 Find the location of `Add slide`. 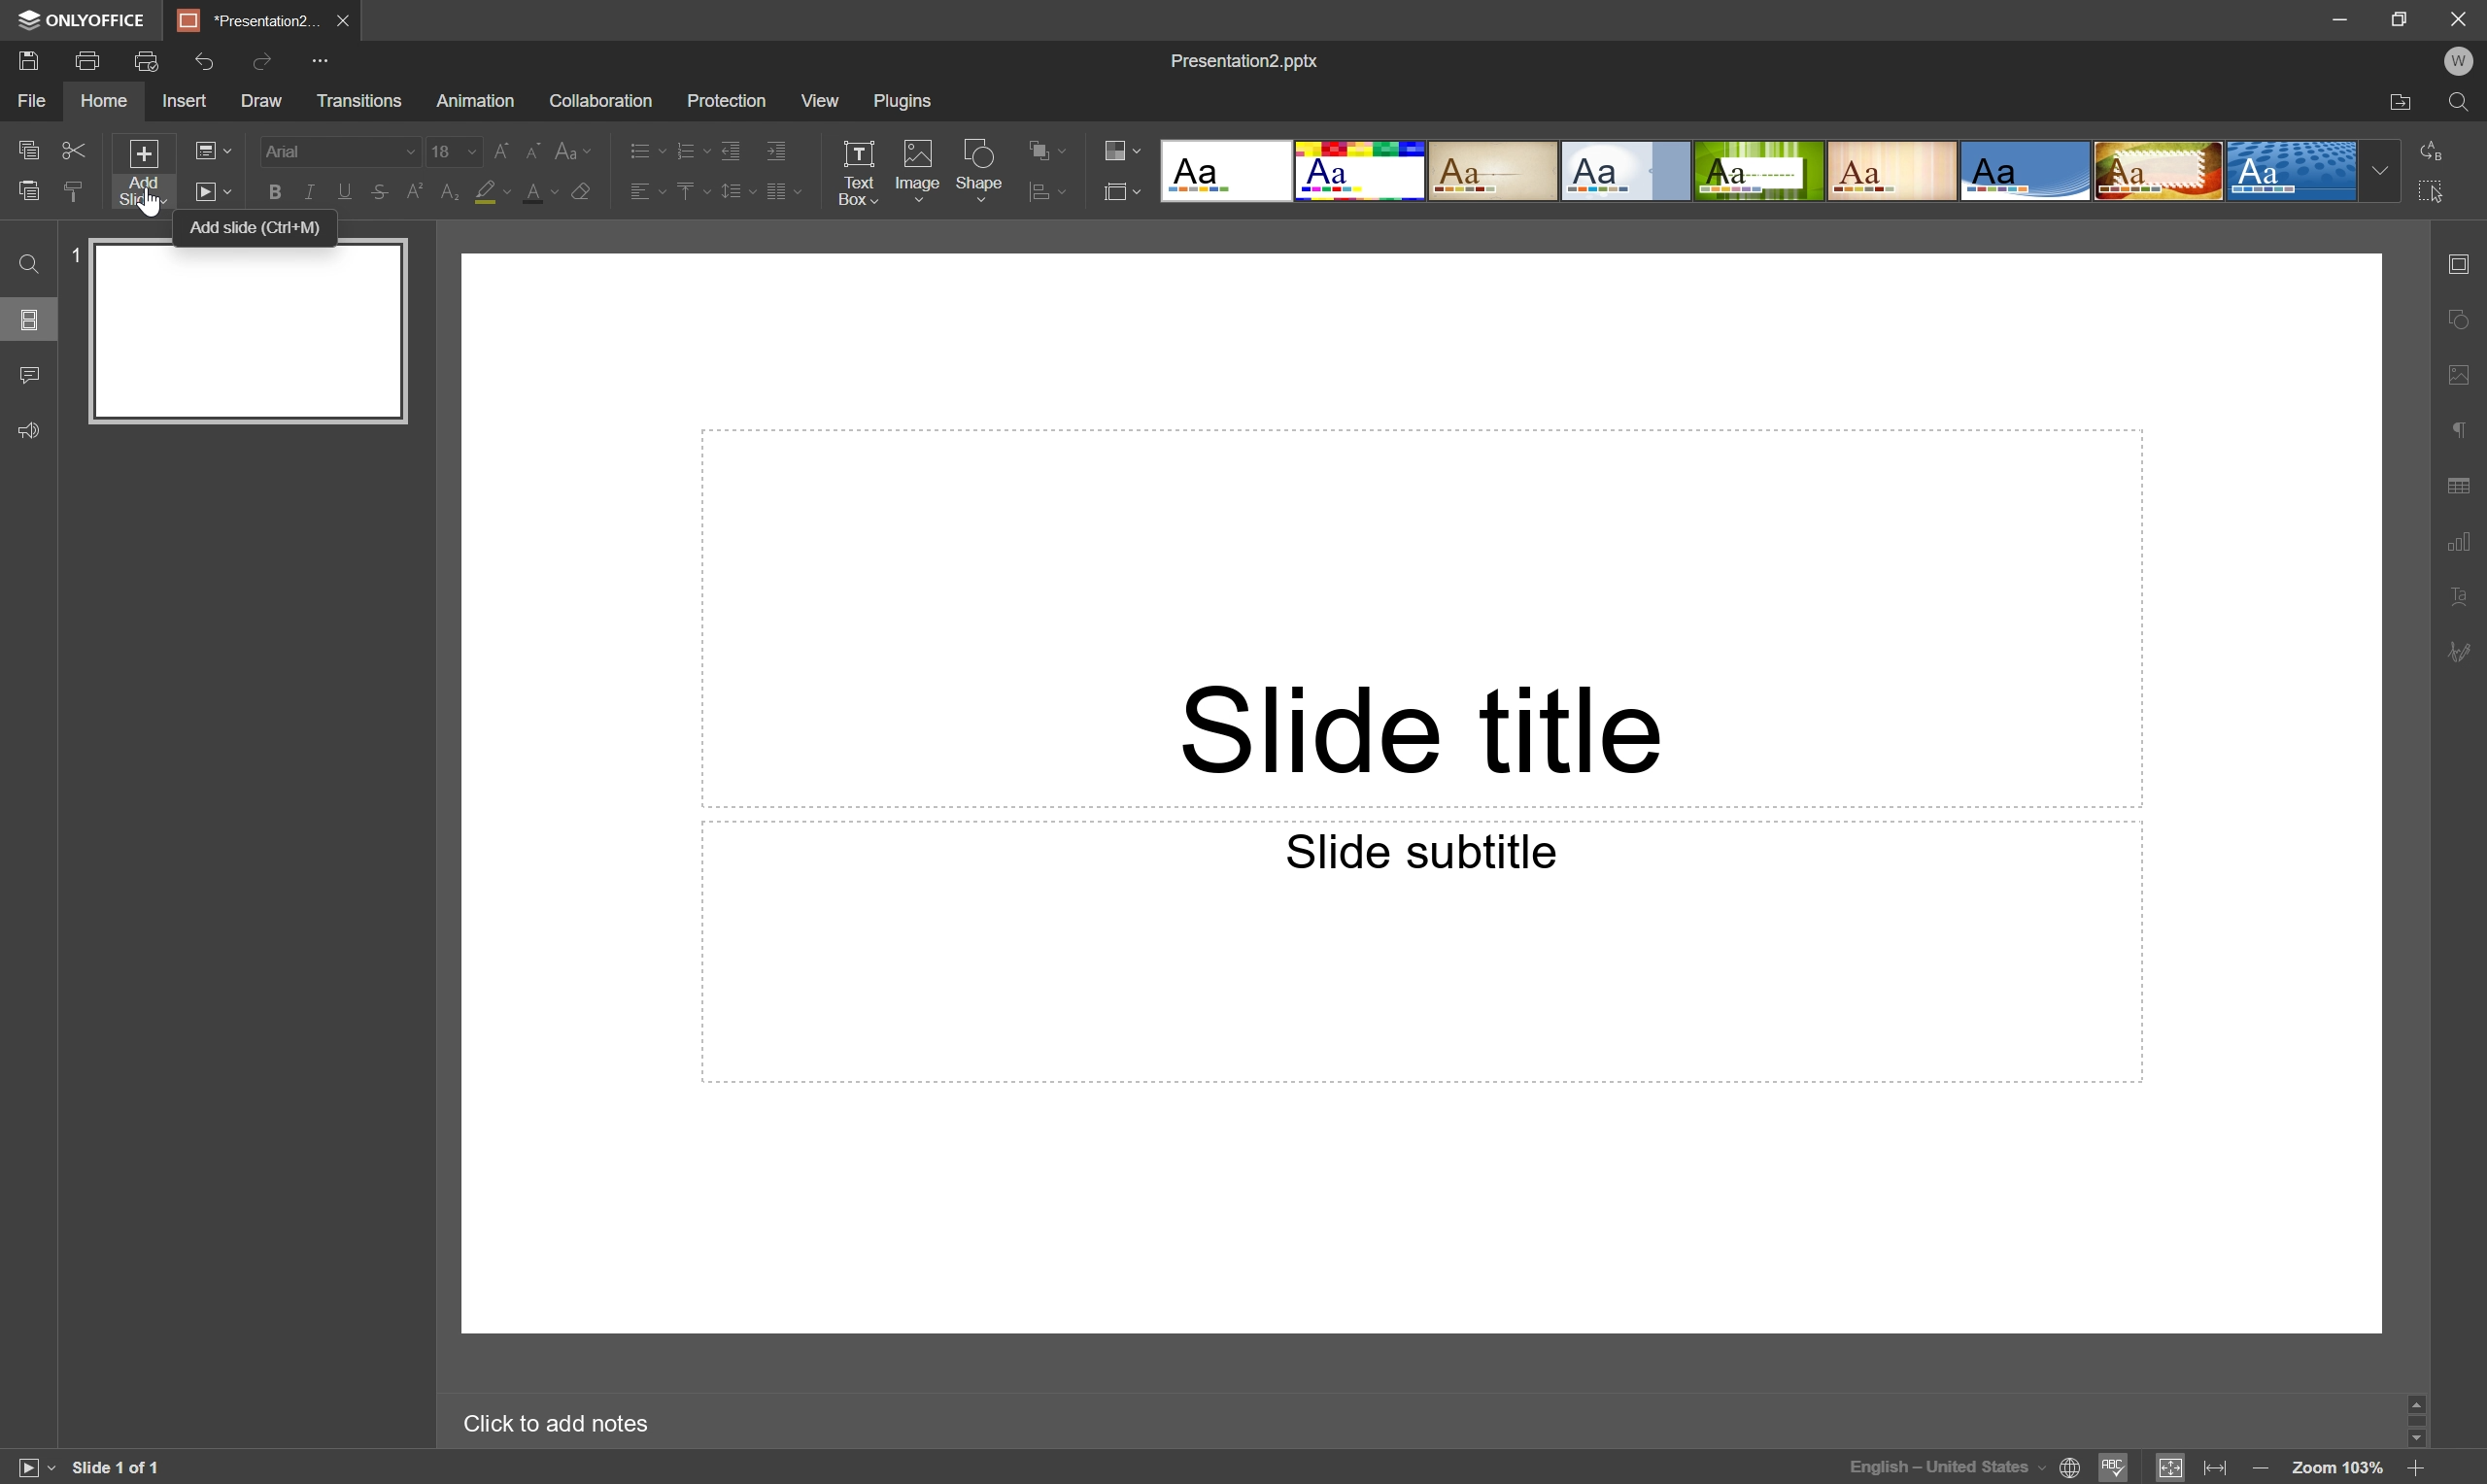

Add slide is located at coordinates (140, 172).